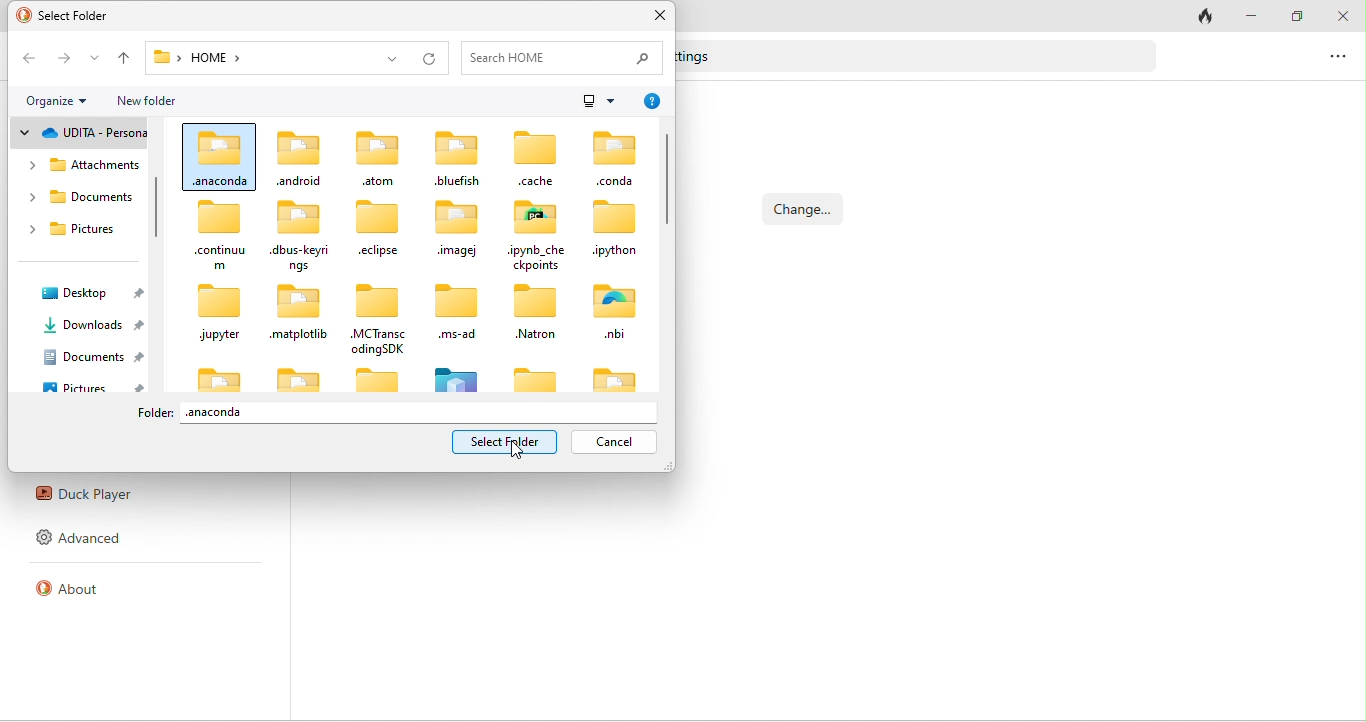  I want to click on documents, so click(94, 358).